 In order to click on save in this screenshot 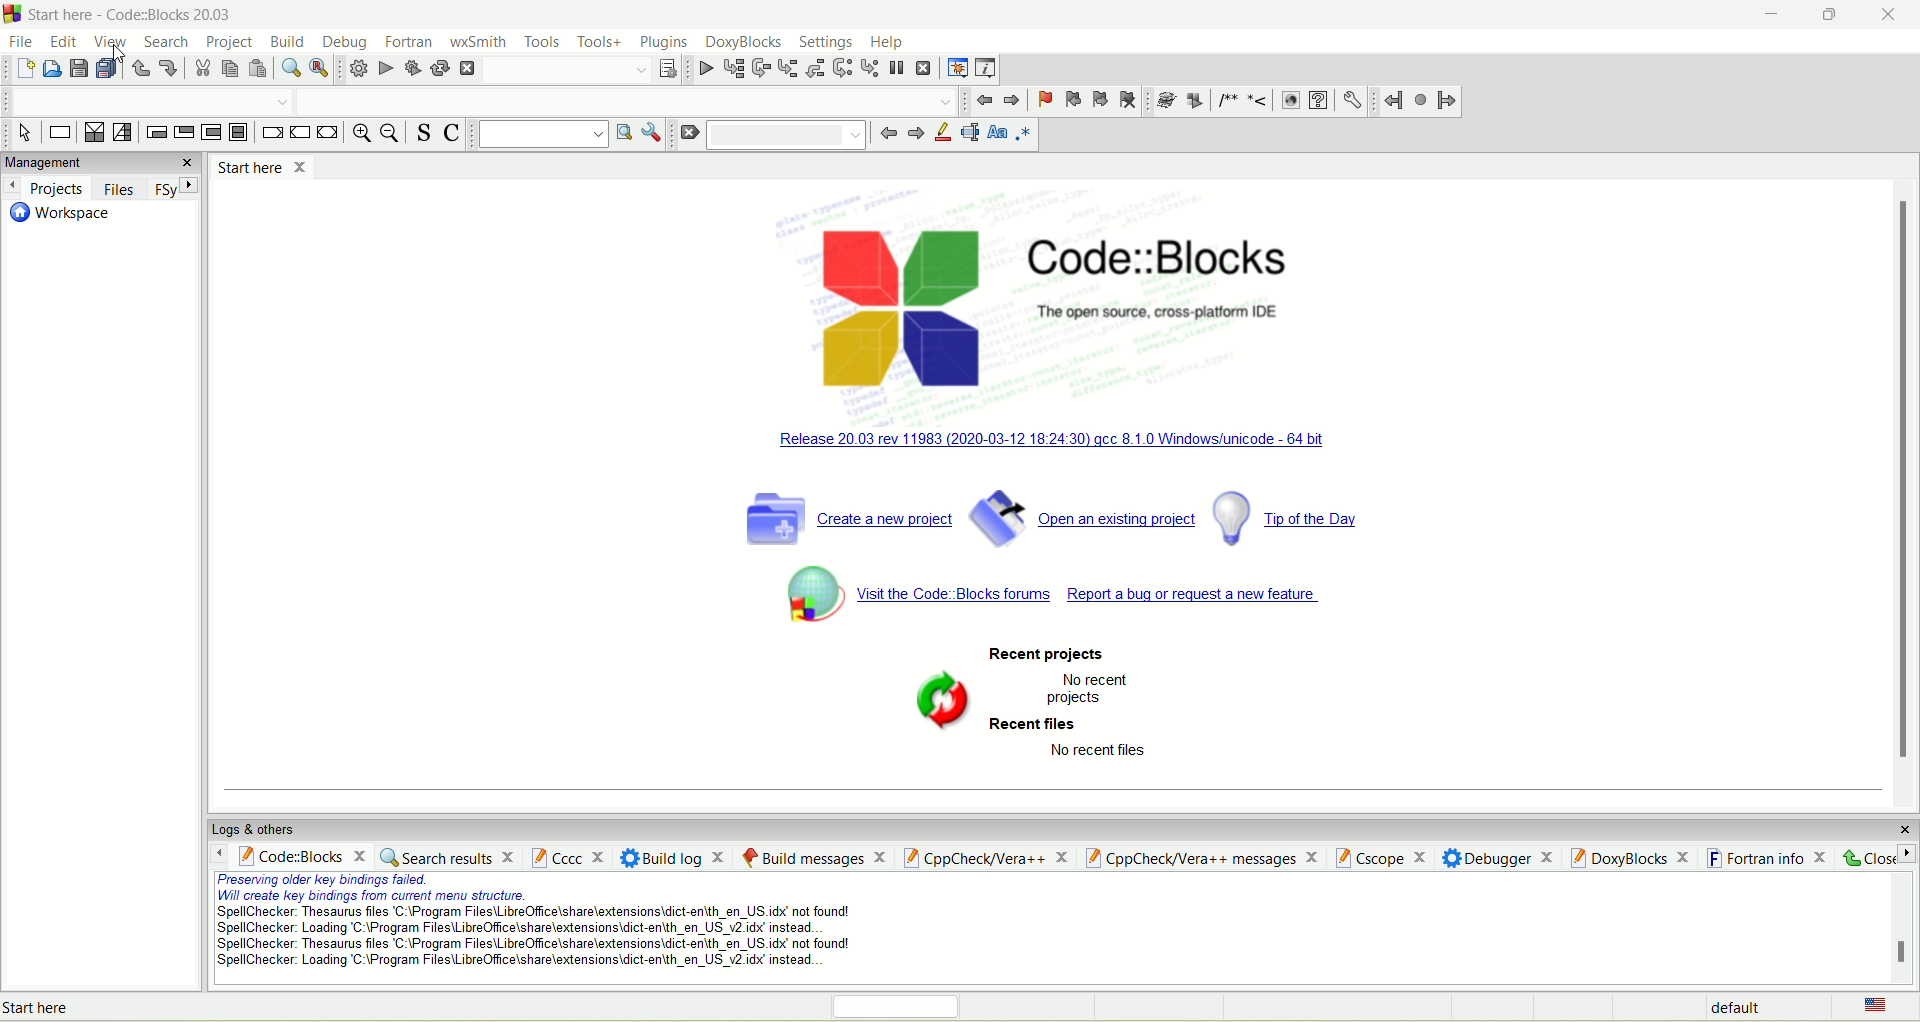, I will do `click(77, 68)`.